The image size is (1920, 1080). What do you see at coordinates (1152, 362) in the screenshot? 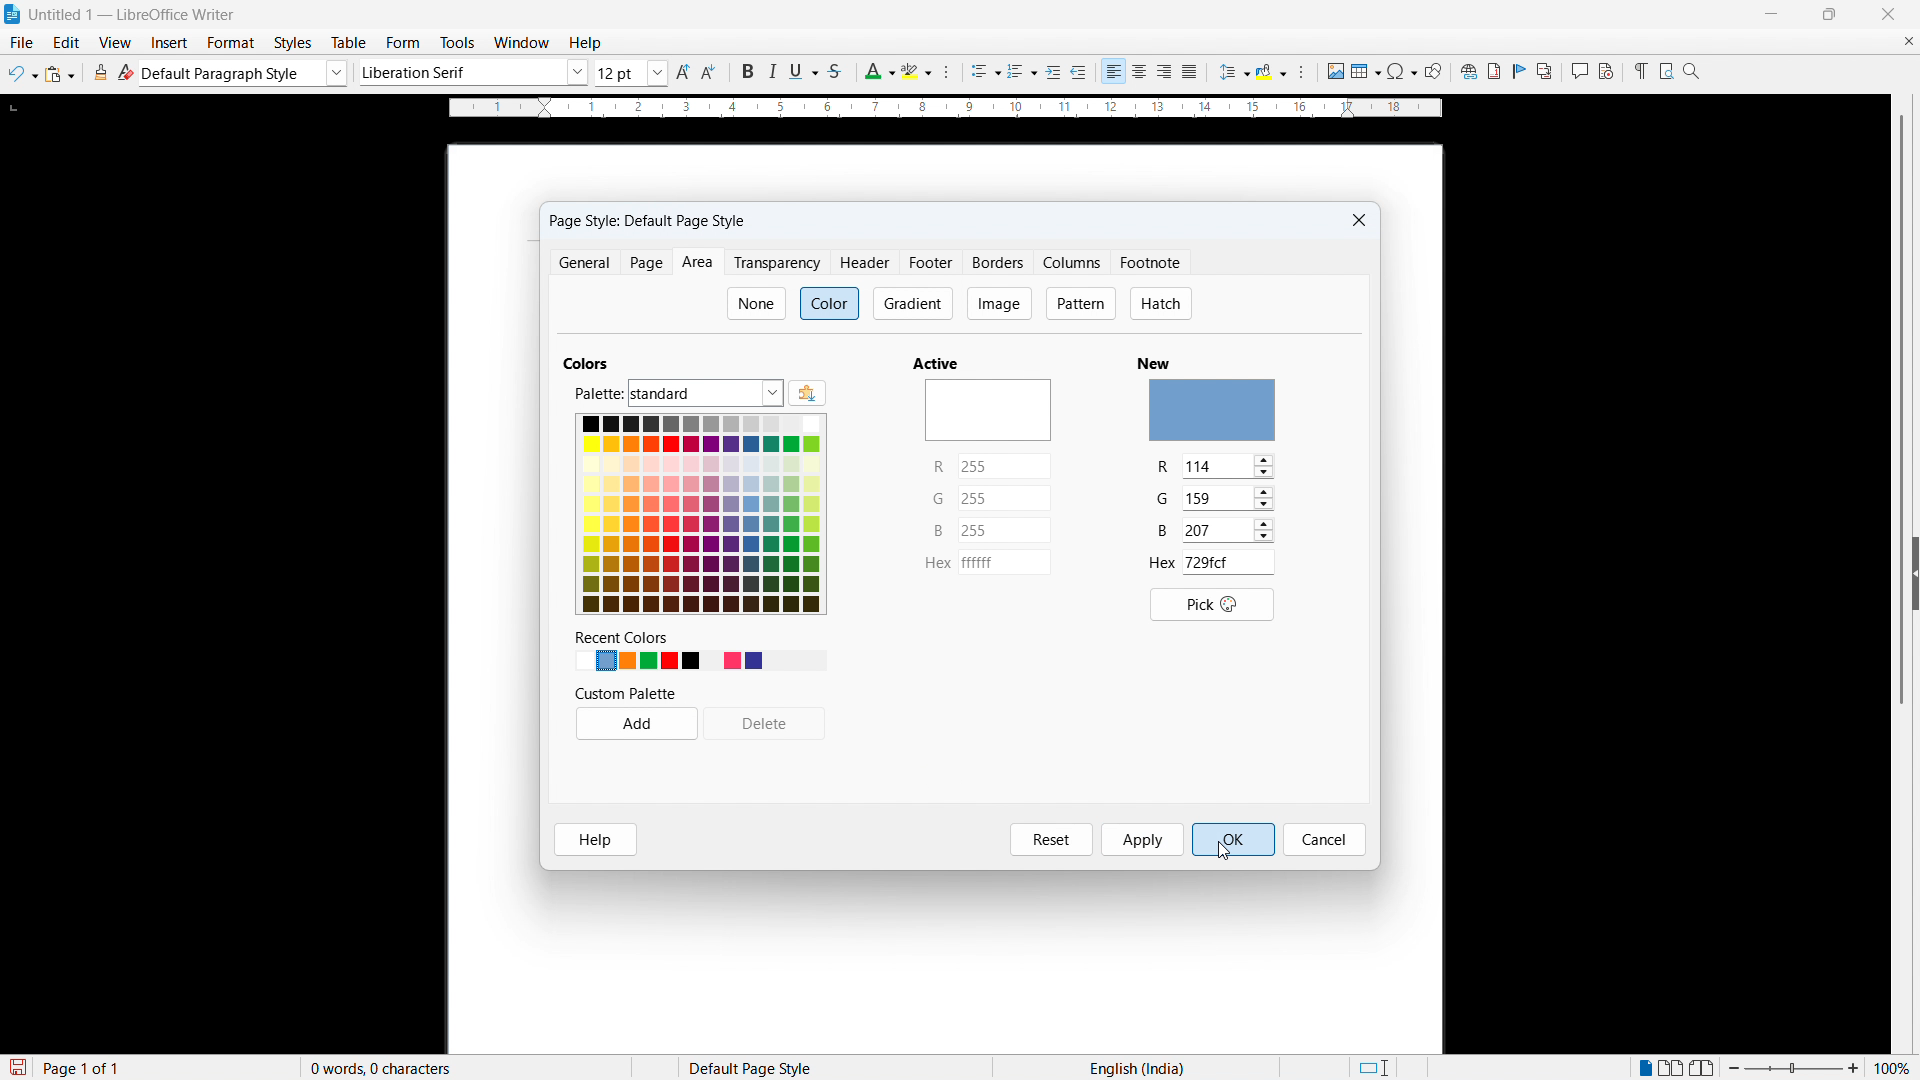
I see `New ` at bounding box center [1152, 362].